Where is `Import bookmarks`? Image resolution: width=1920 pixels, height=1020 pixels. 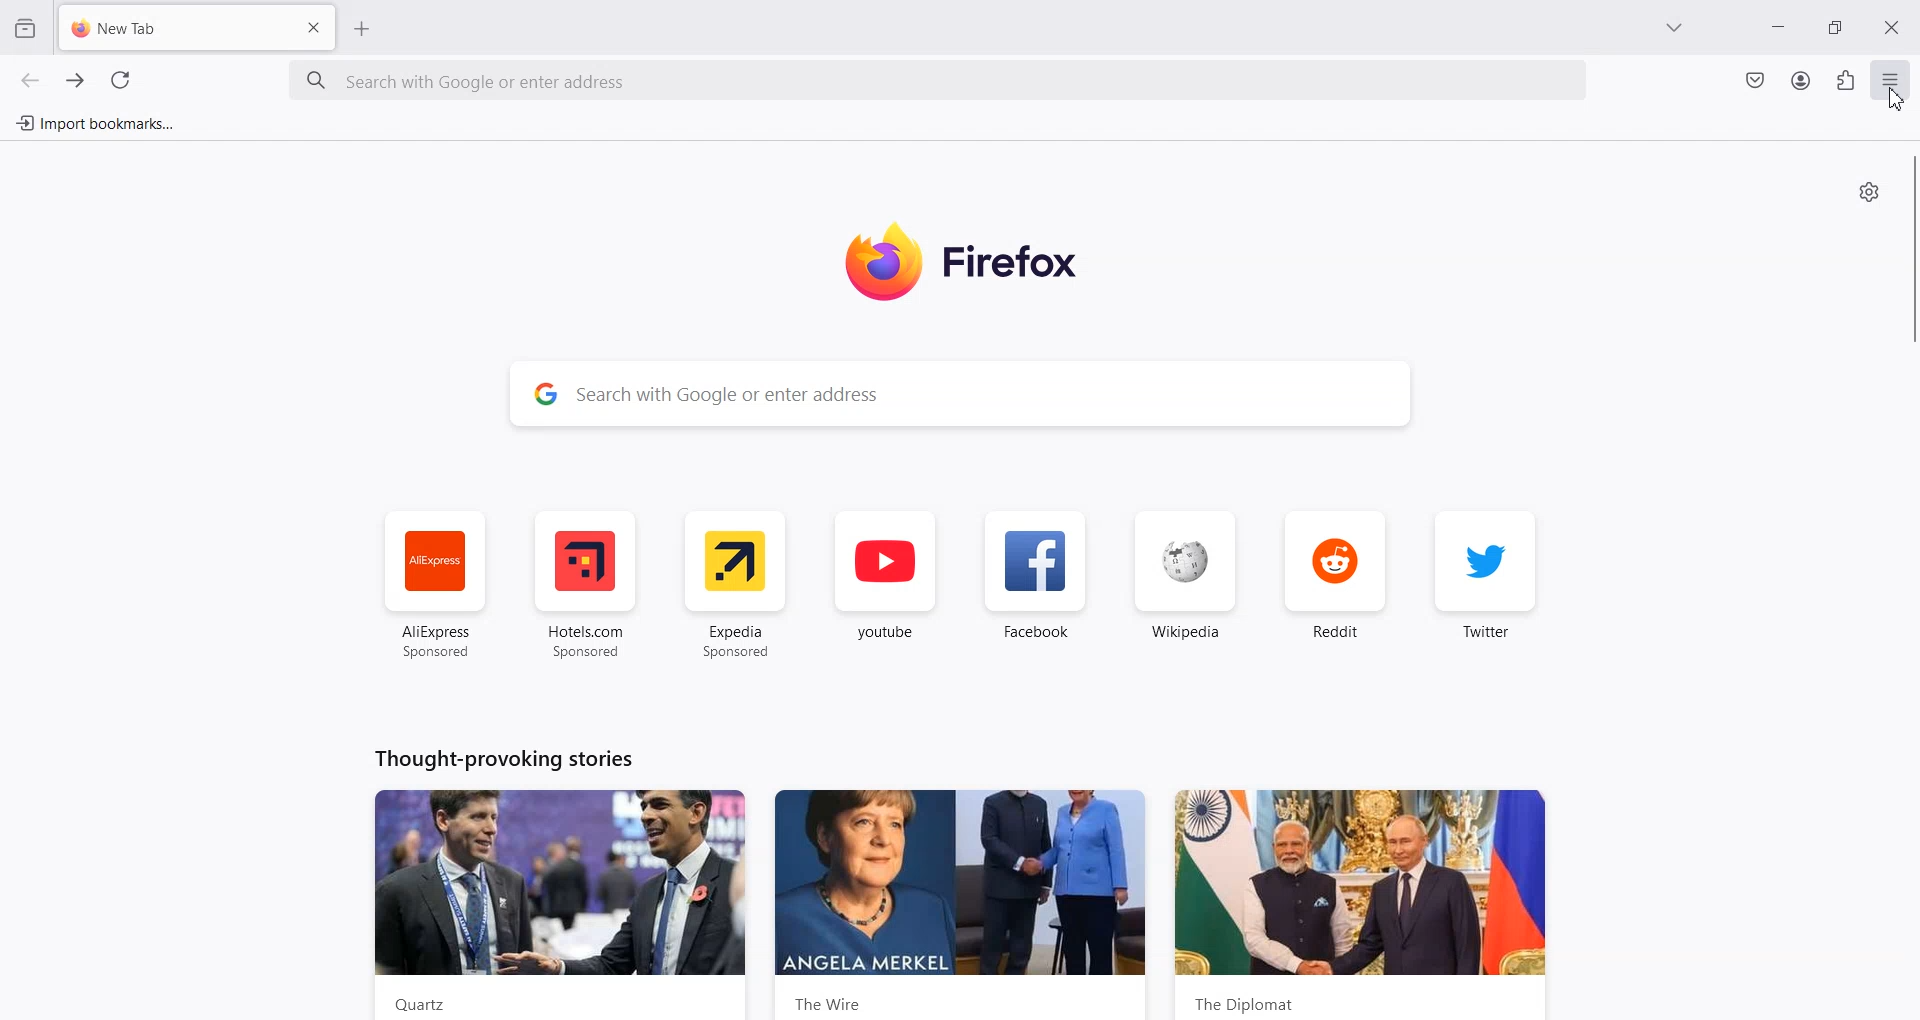 Import bookmarks is located at coordinates (94, 123).